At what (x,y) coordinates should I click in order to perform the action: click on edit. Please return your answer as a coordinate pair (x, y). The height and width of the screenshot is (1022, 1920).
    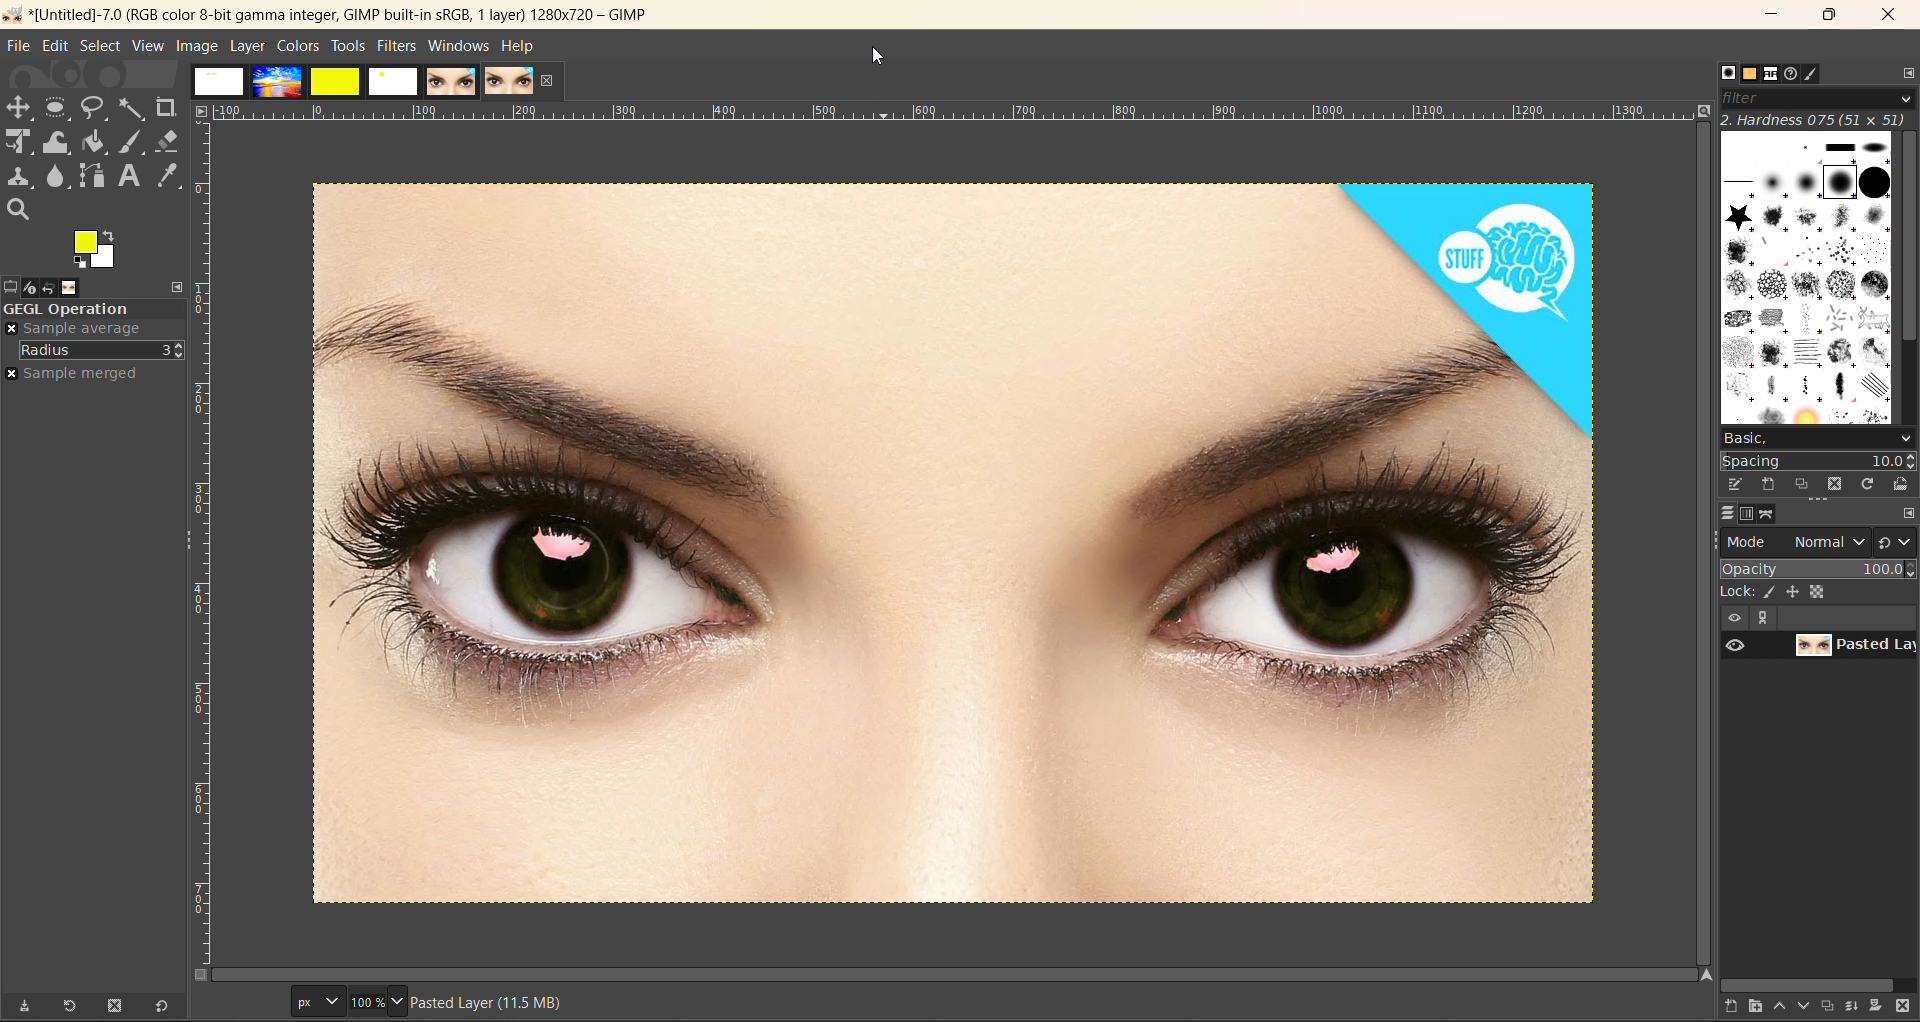
    Looking at the image, I should click on (52, 46).